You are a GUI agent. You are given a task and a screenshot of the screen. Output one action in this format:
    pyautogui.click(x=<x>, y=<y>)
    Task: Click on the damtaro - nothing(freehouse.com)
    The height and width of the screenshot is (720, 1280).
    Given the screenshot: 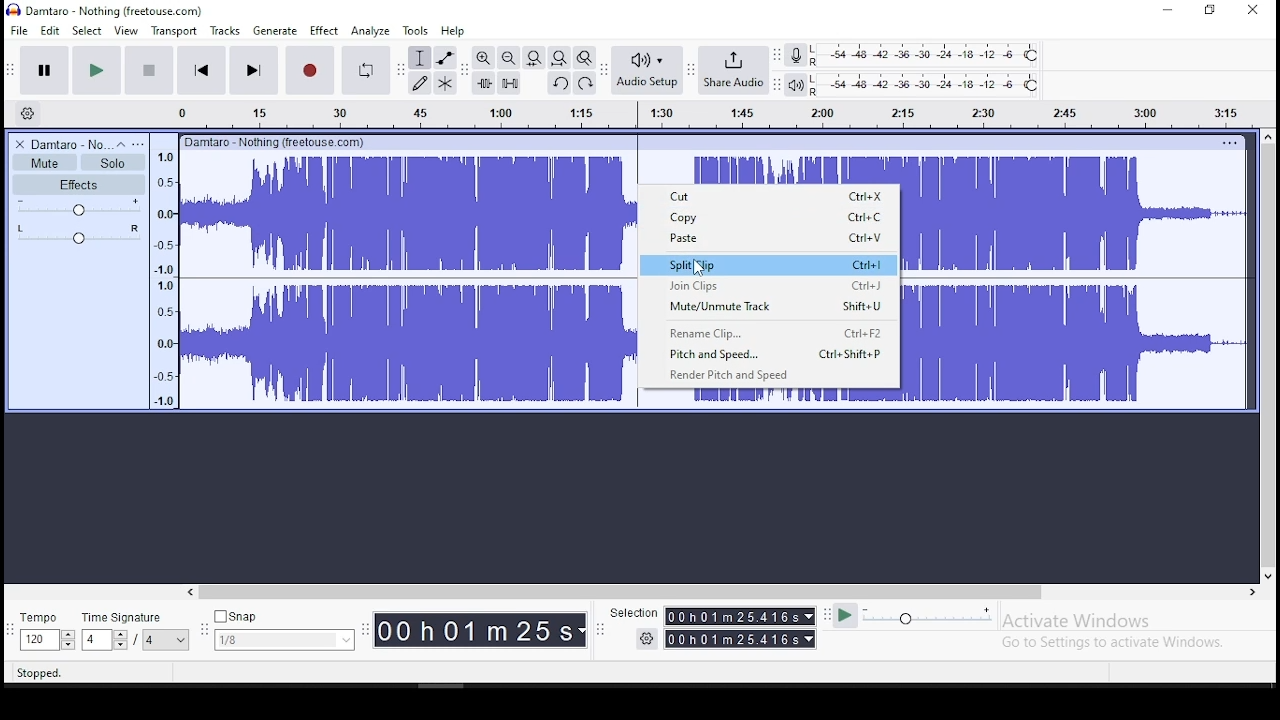 What is the action you would take?
    pyautogui.click(x=280, y=143)
    